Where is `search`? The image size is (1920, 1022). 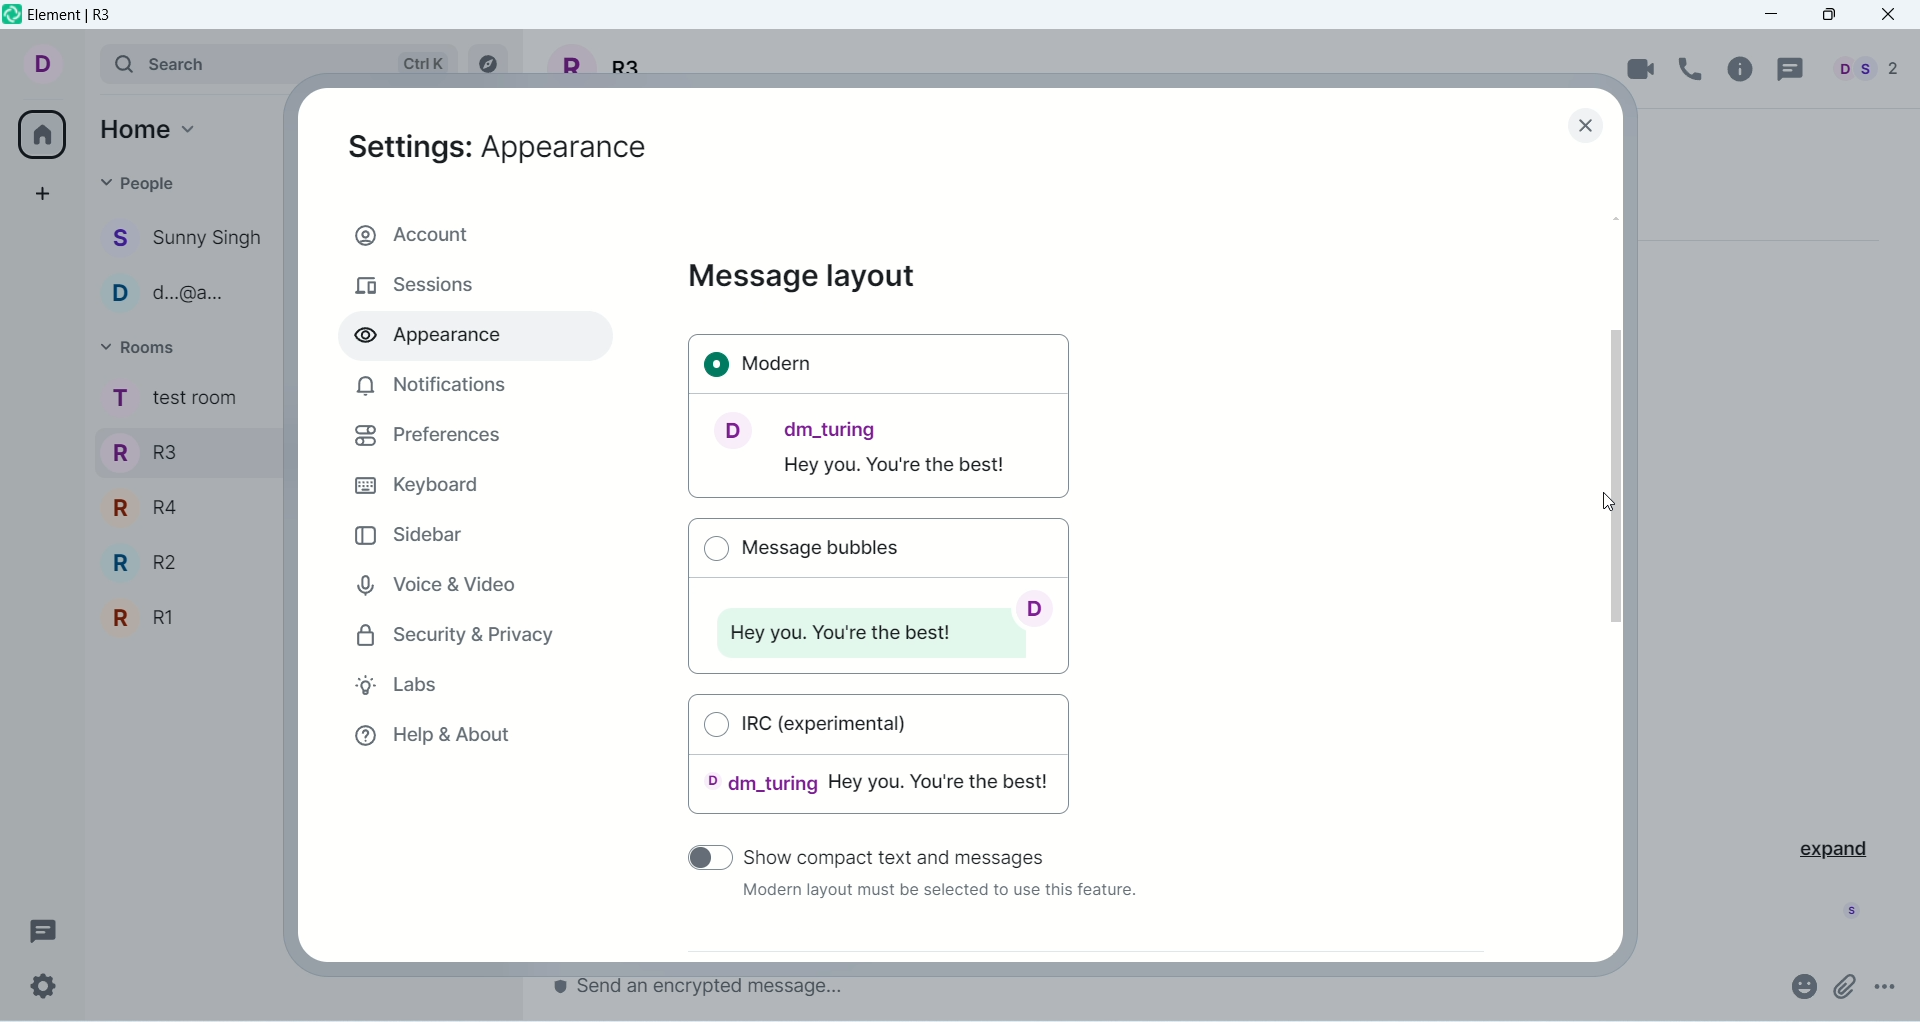 search is located at coordinates (281, 63).